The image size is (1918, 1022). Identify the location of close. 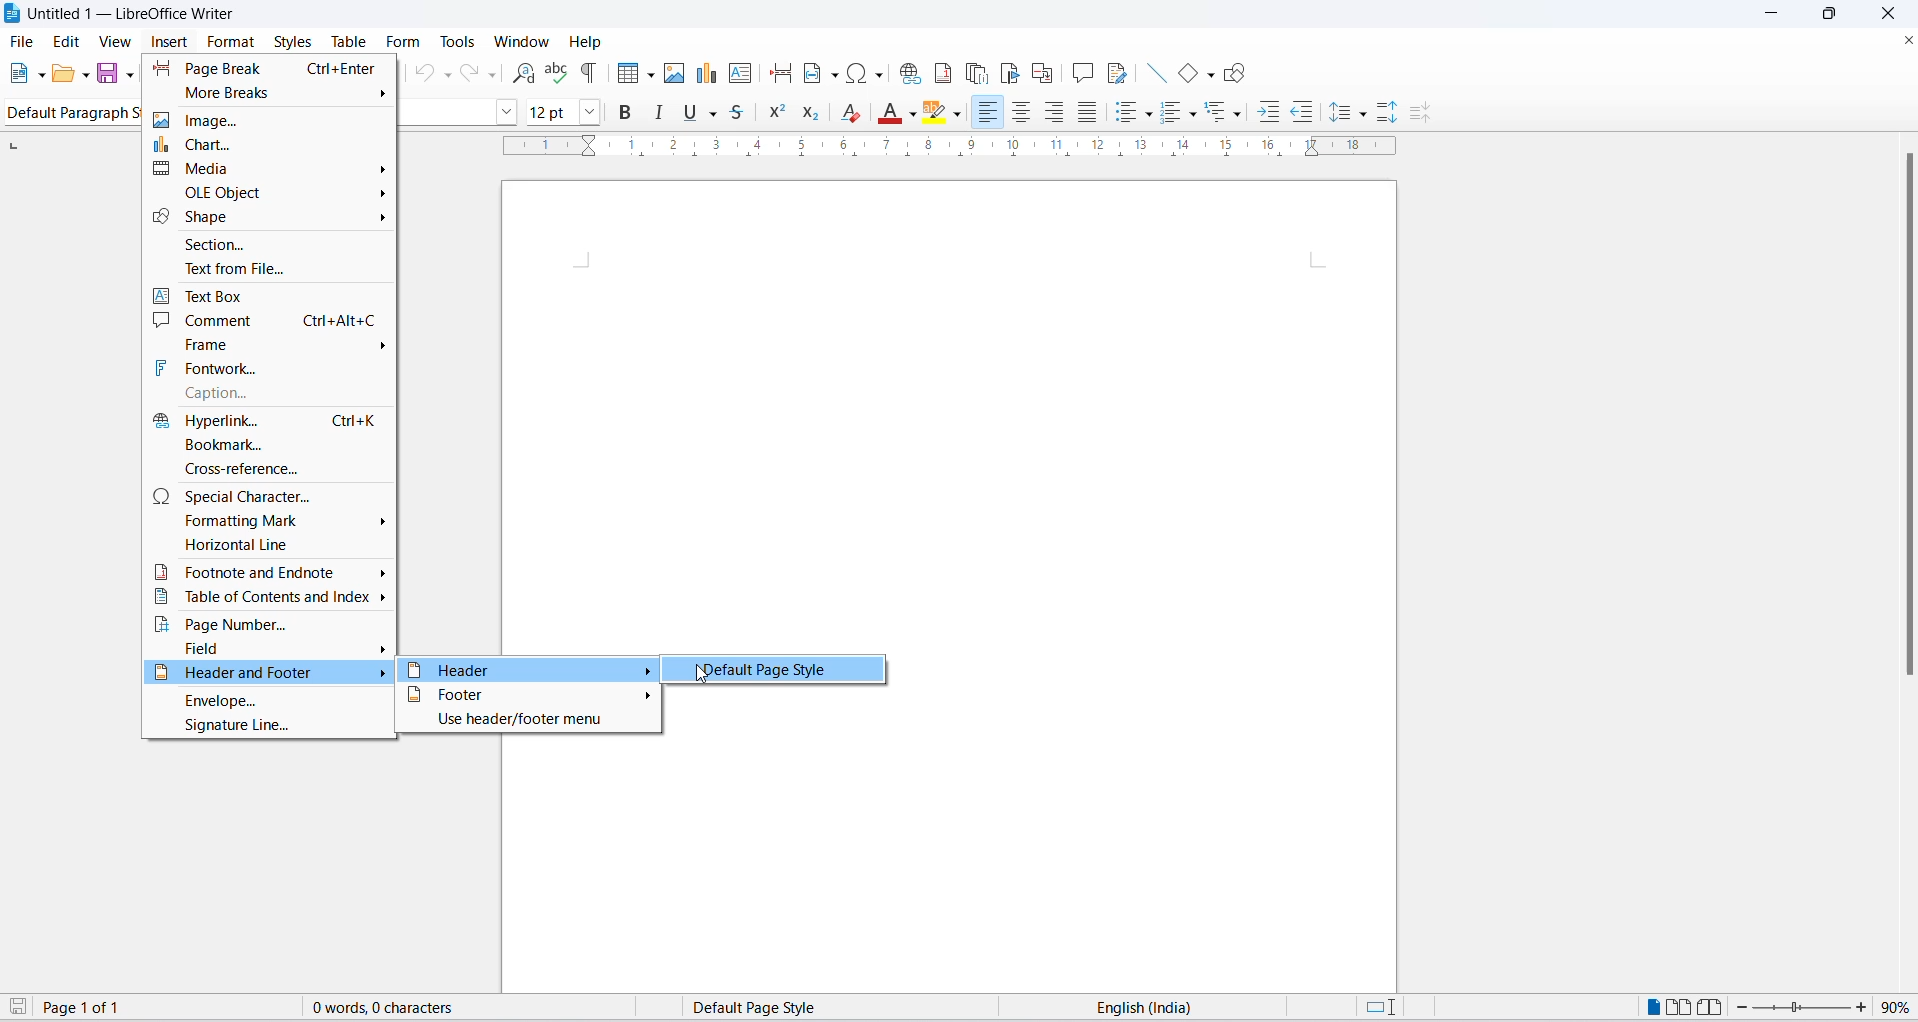
(1906, 37).